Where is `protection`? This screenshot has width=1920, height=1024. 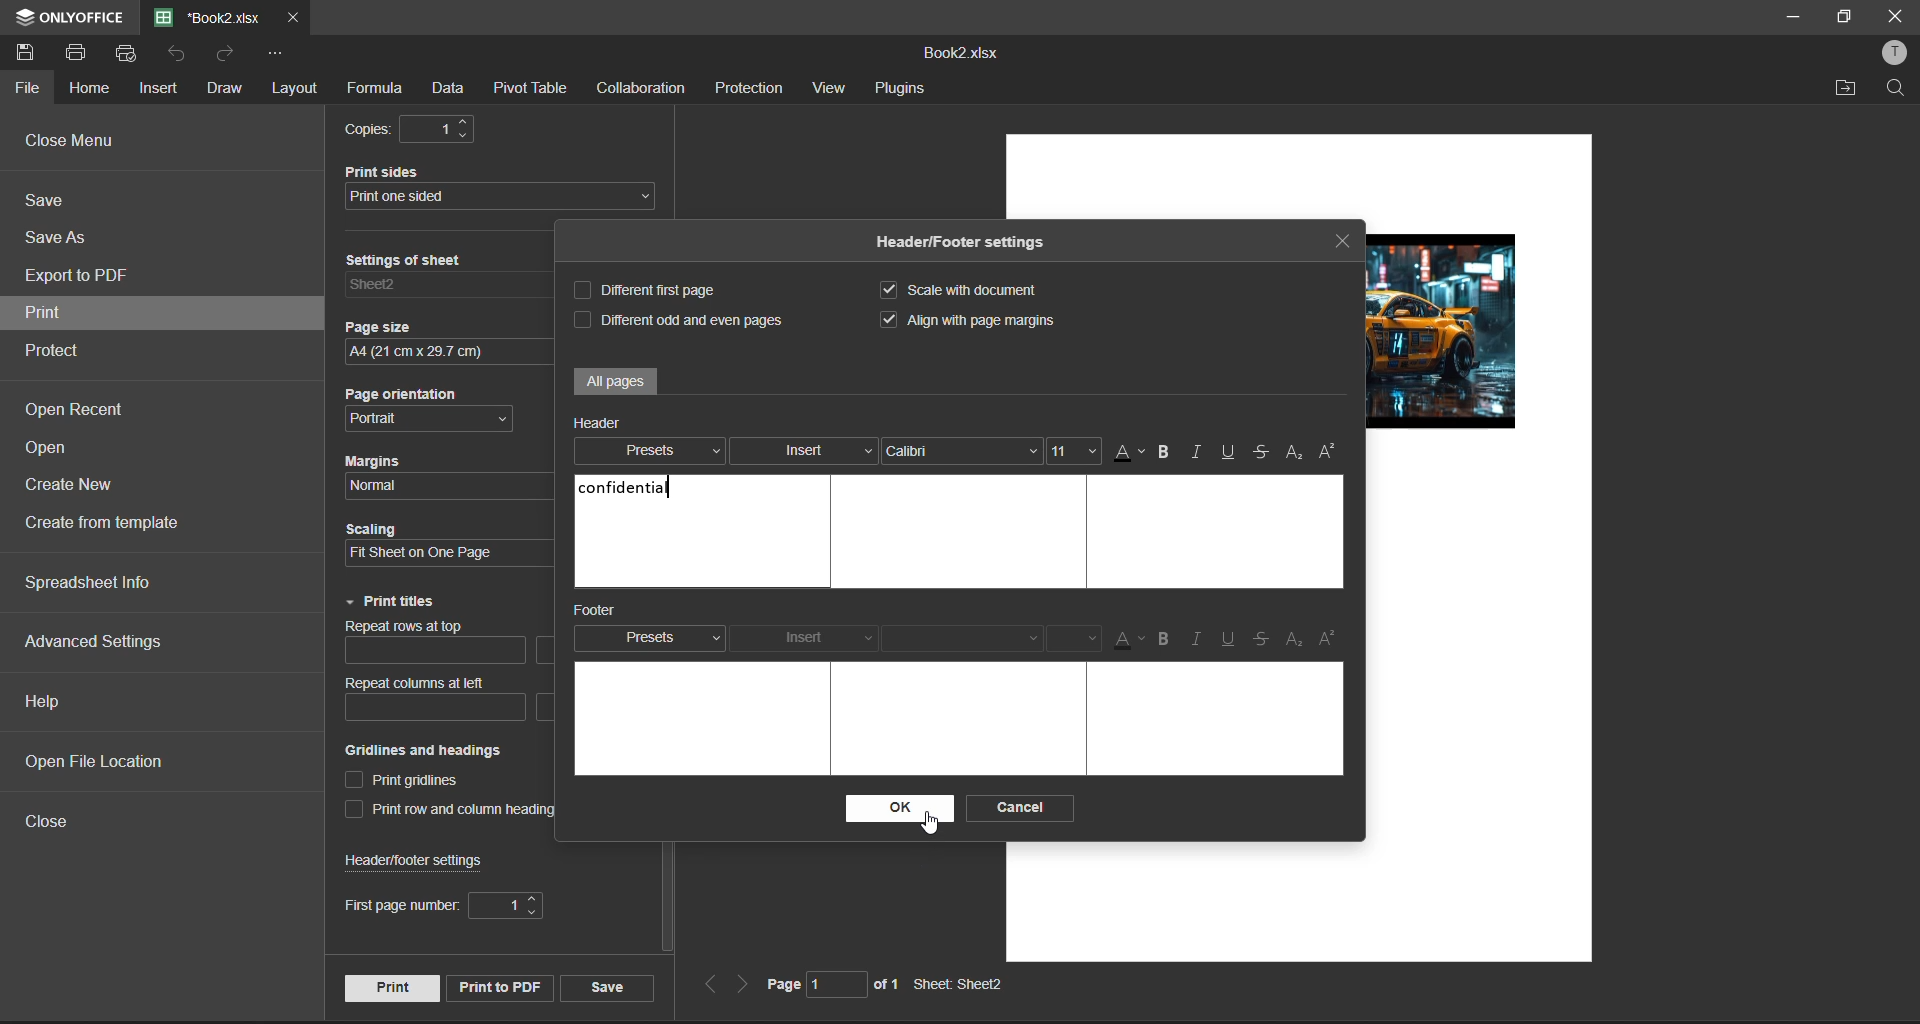
protection is located at coordinates (748, 91).